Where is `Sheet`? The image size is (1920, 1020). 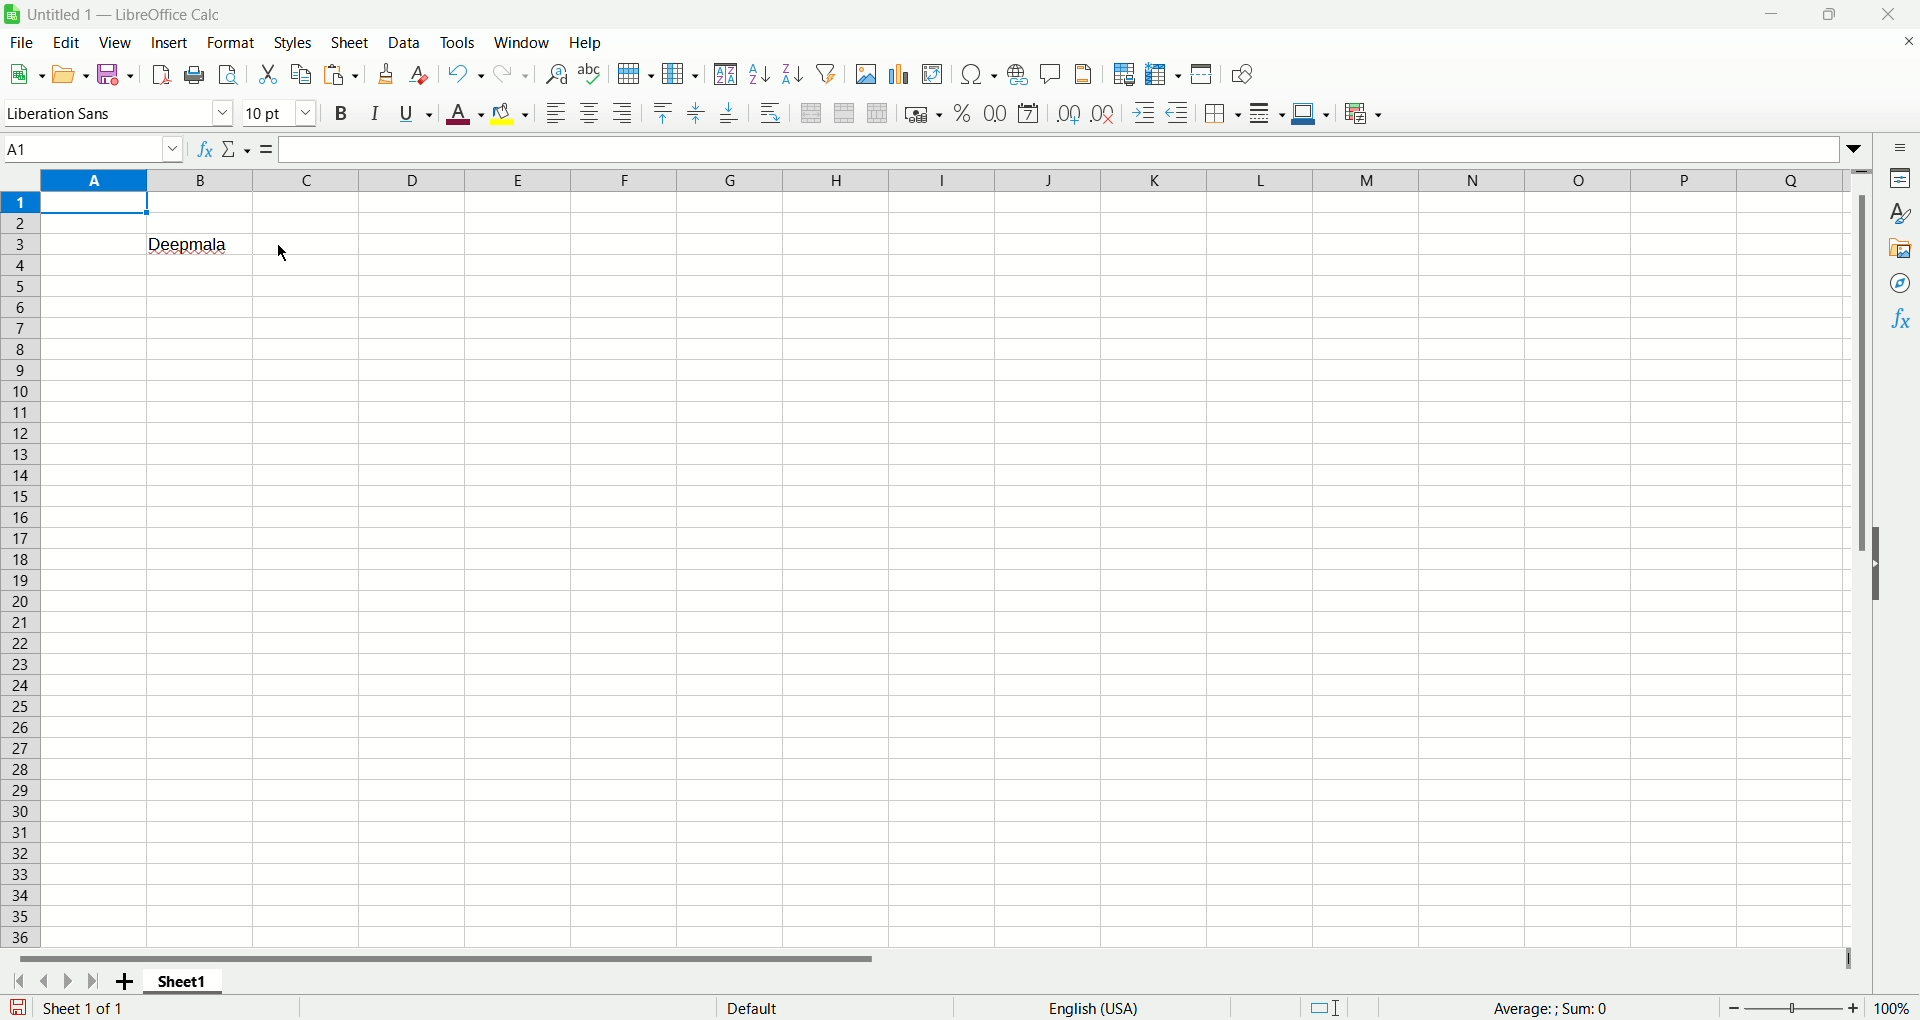
Sheet is located at coordinates (351, 42).